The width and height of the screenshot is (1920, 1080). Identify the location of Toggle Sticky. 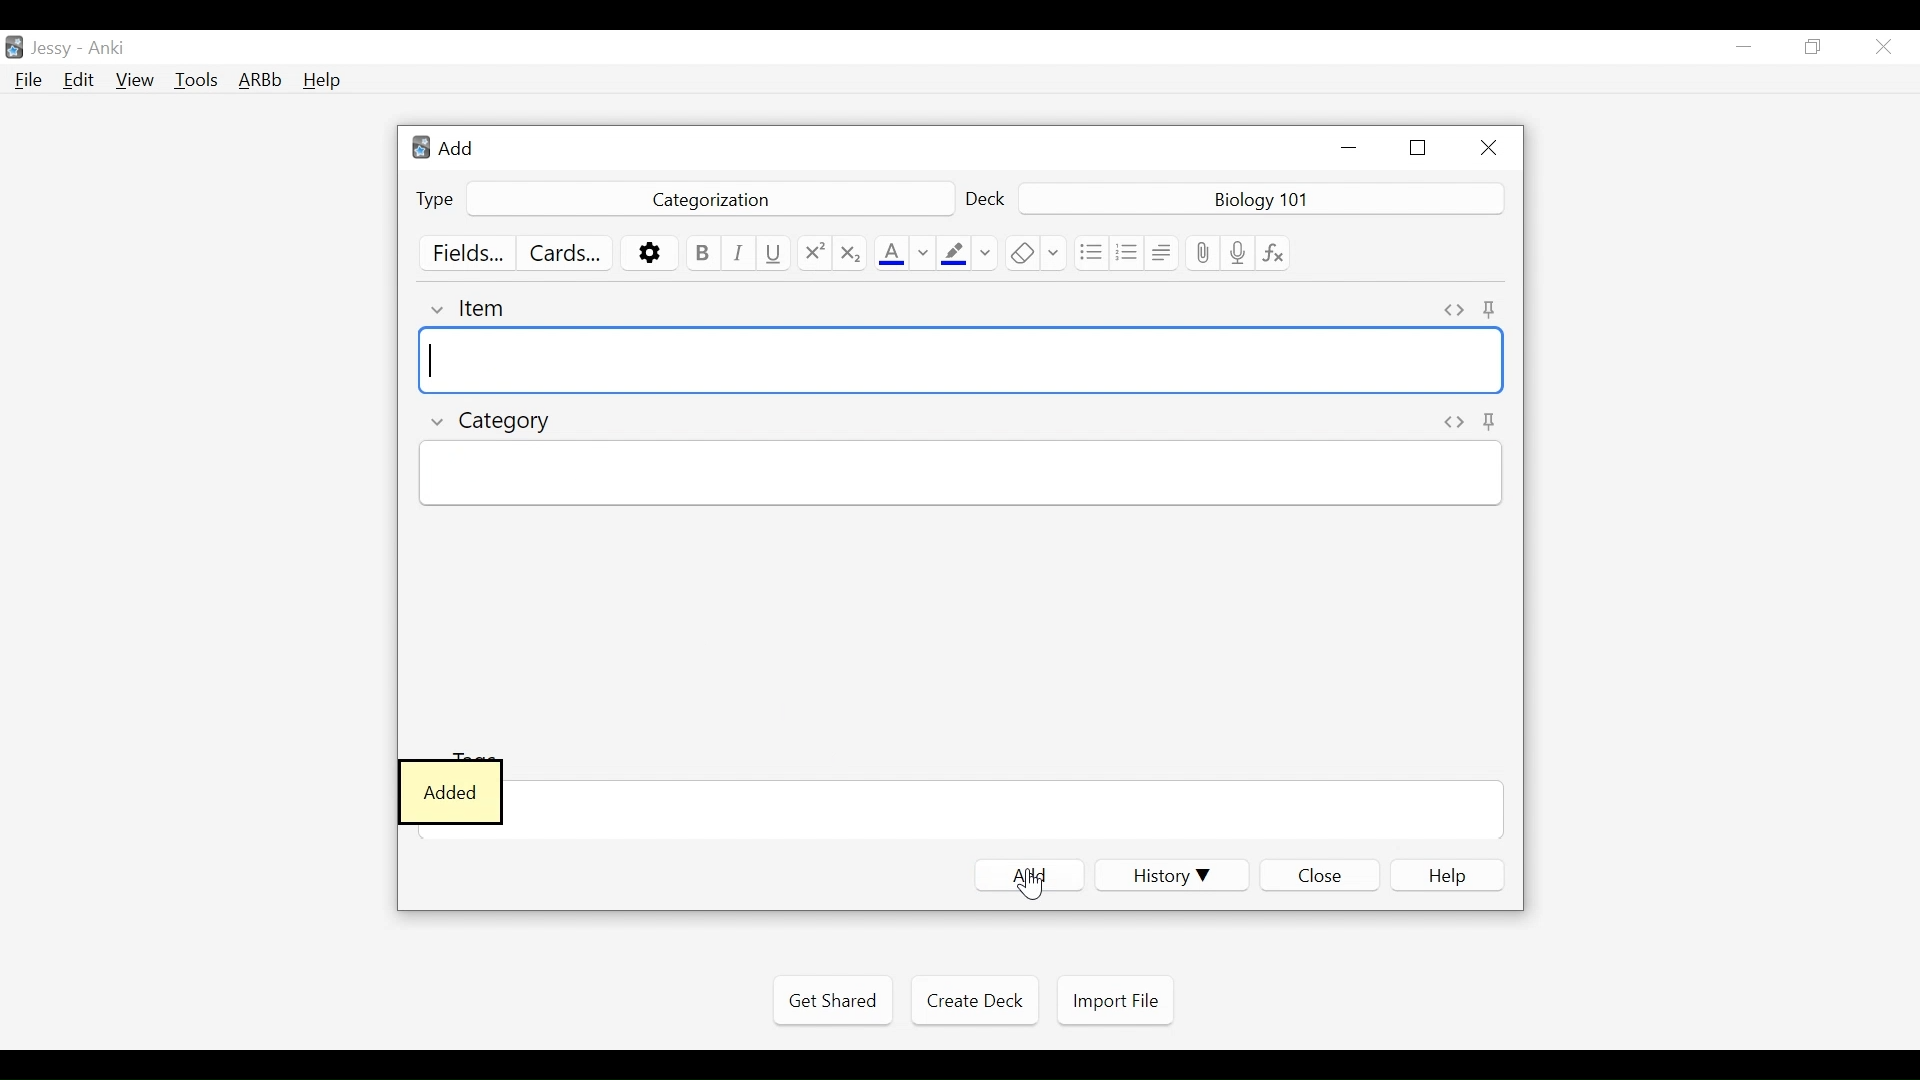
(1492, 311).